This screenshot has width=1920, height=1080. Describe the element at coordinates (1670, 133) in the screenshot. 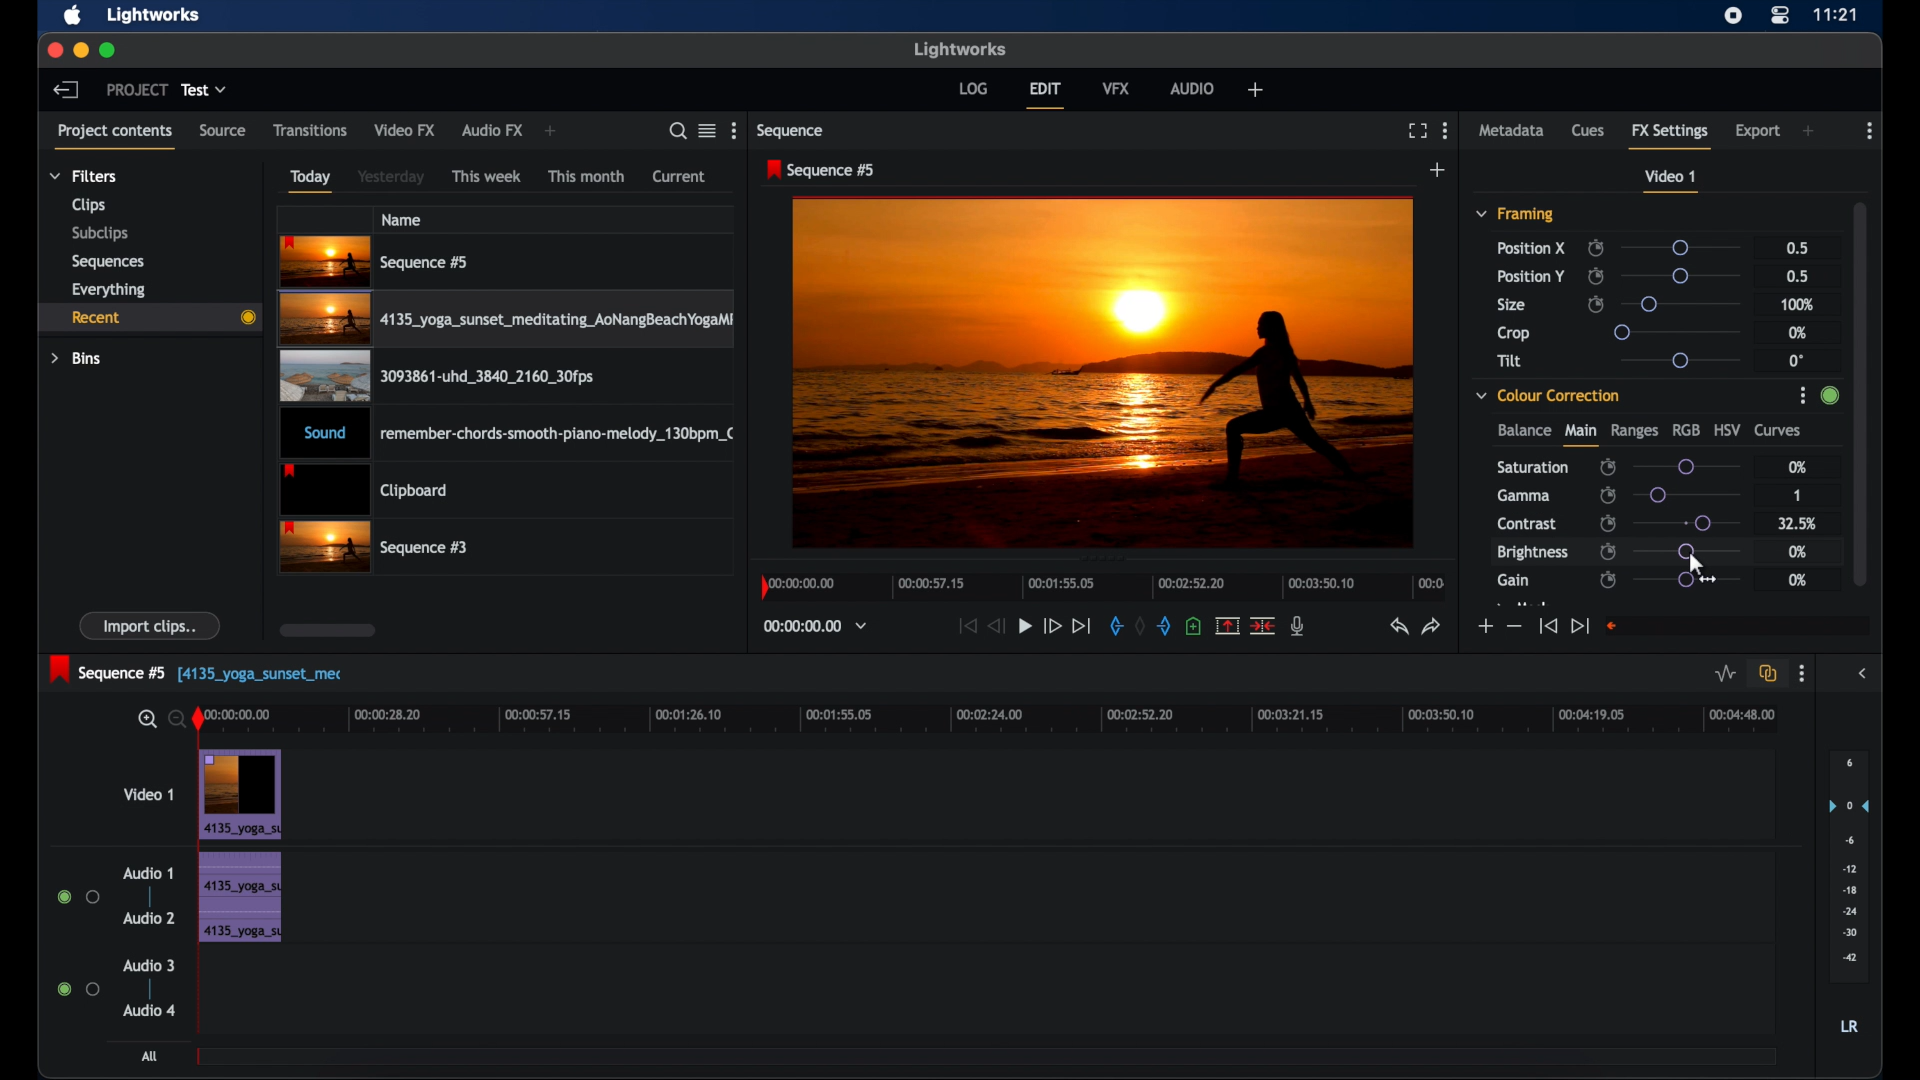

I see `fx settings` at that location.